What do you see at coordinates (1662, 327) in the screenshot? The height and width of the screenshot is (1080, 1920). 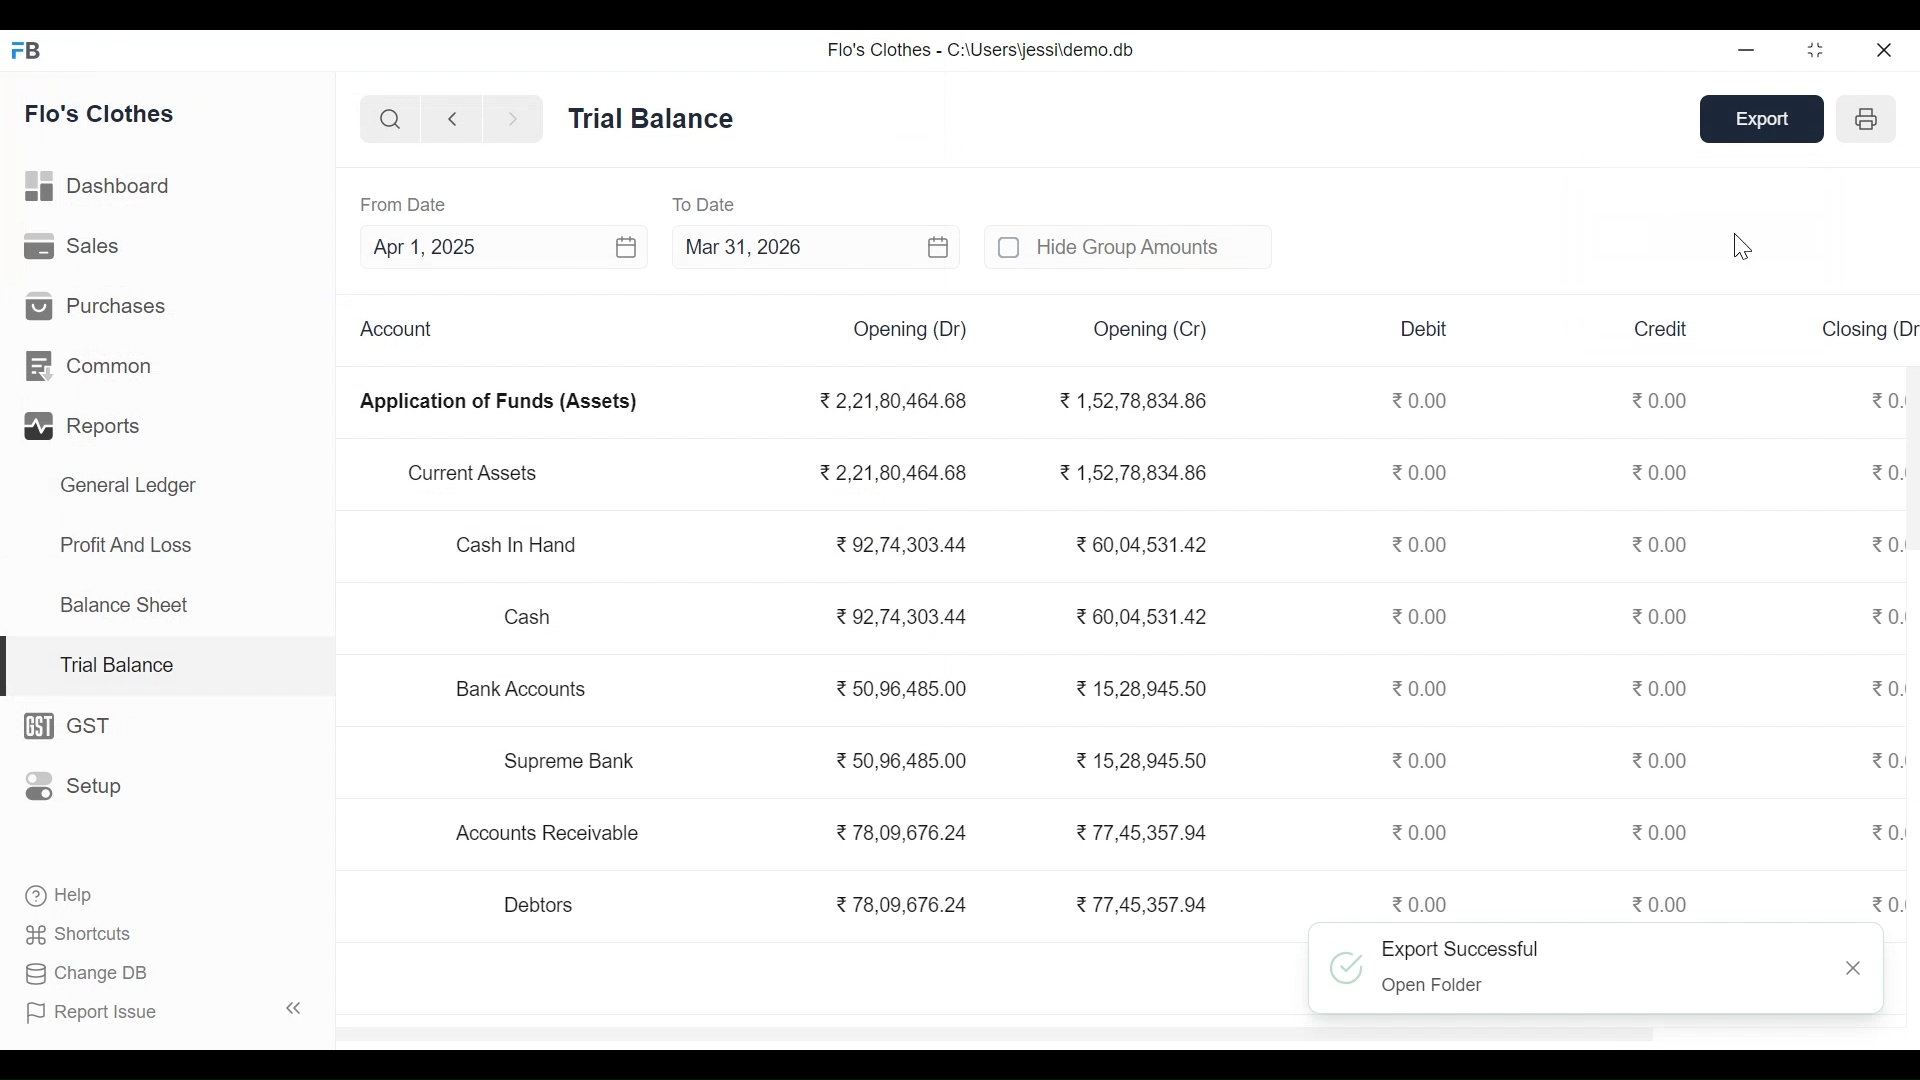 I see `Credit` at bounding box center [1662, 327].